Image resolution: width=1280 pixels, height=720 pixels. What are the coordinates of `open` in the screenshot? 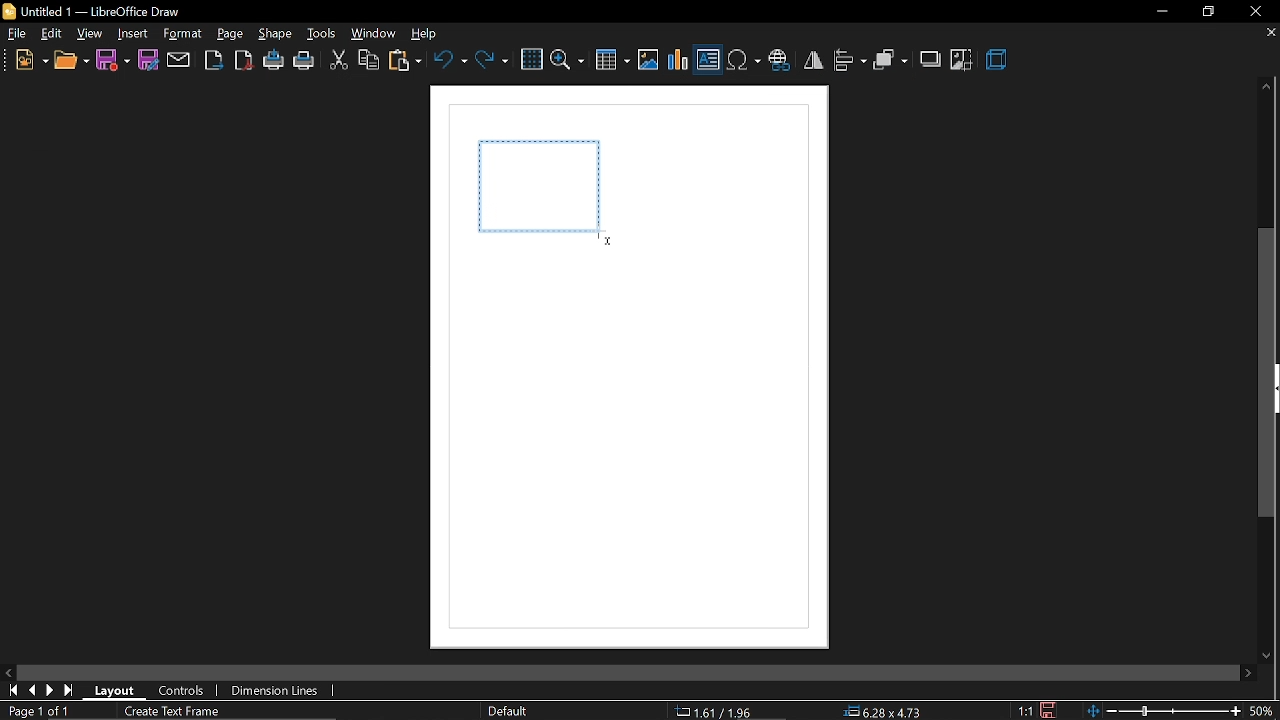 It's located at (71, 63).